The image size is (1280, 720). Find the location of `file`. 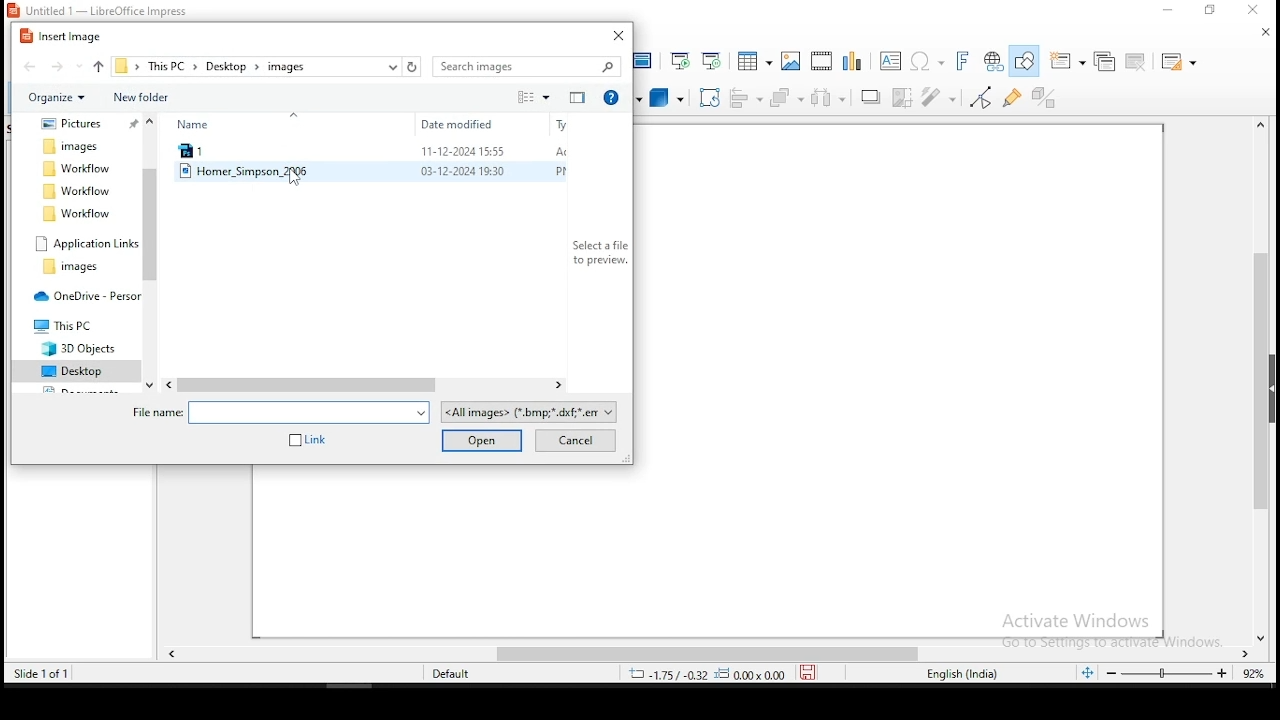

file is located at coordinates (219, 152).